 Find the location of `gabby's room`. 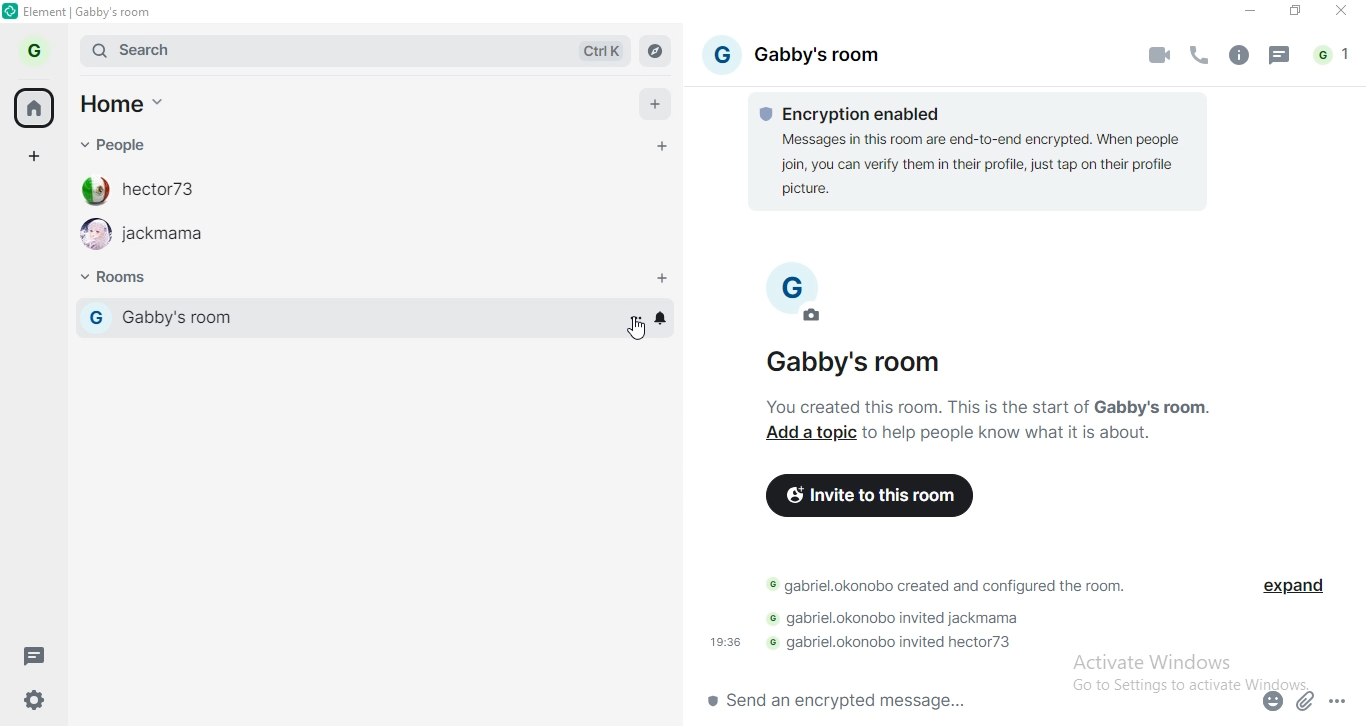

gabby's room is located at coordinates (360, 322).